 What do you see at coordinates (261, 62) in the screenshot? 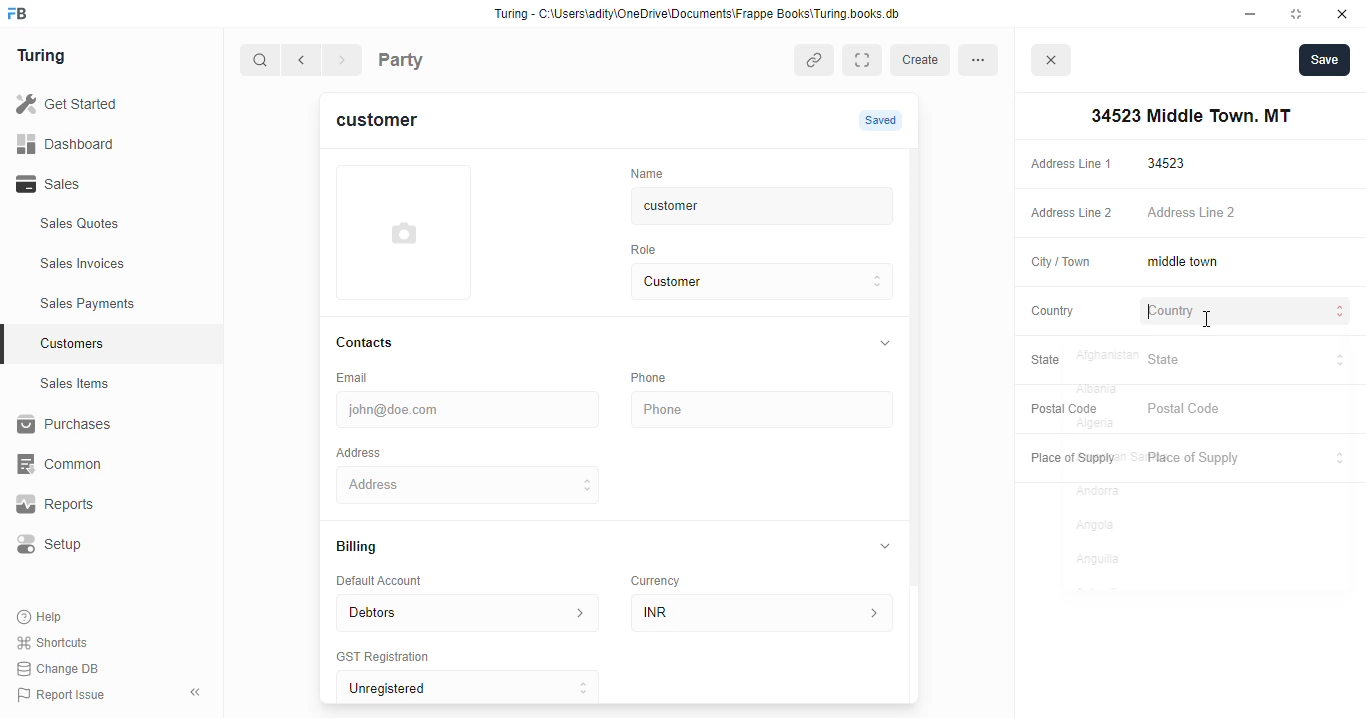
I see `search` at bounding box center [261, 62].